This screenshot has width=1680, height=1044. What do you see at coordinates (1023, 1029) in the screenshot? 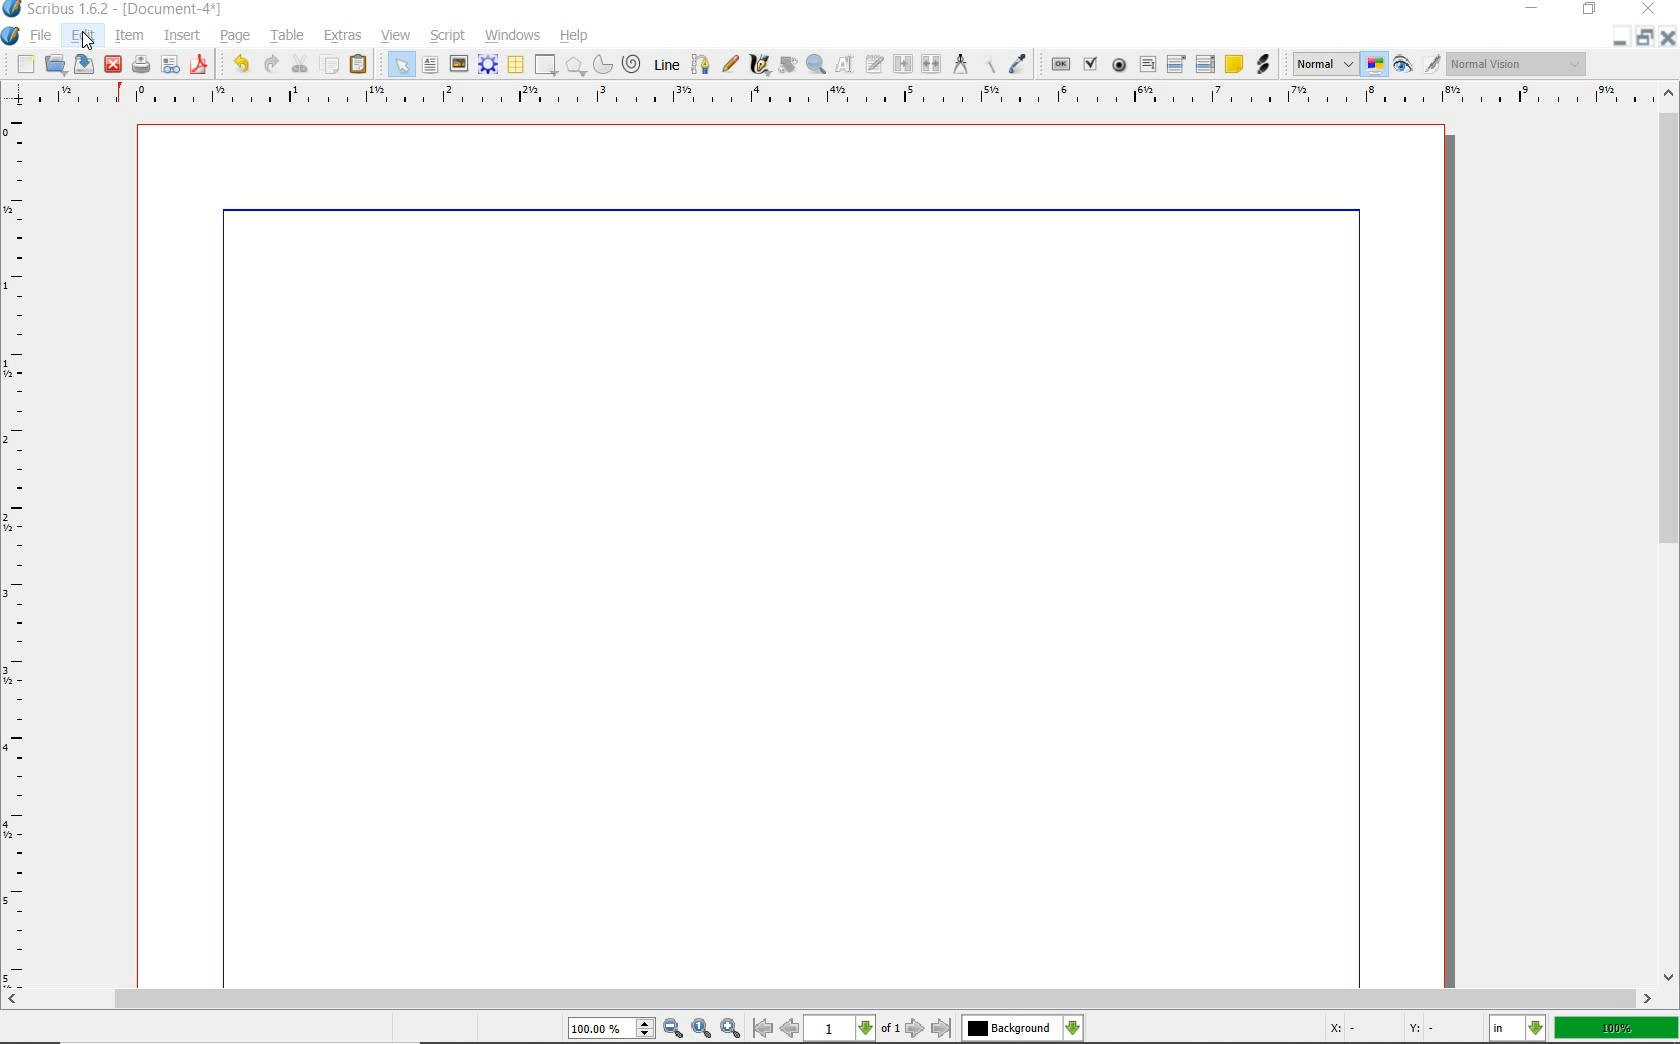
I see `Background` at bounding box center [1023, 1029].